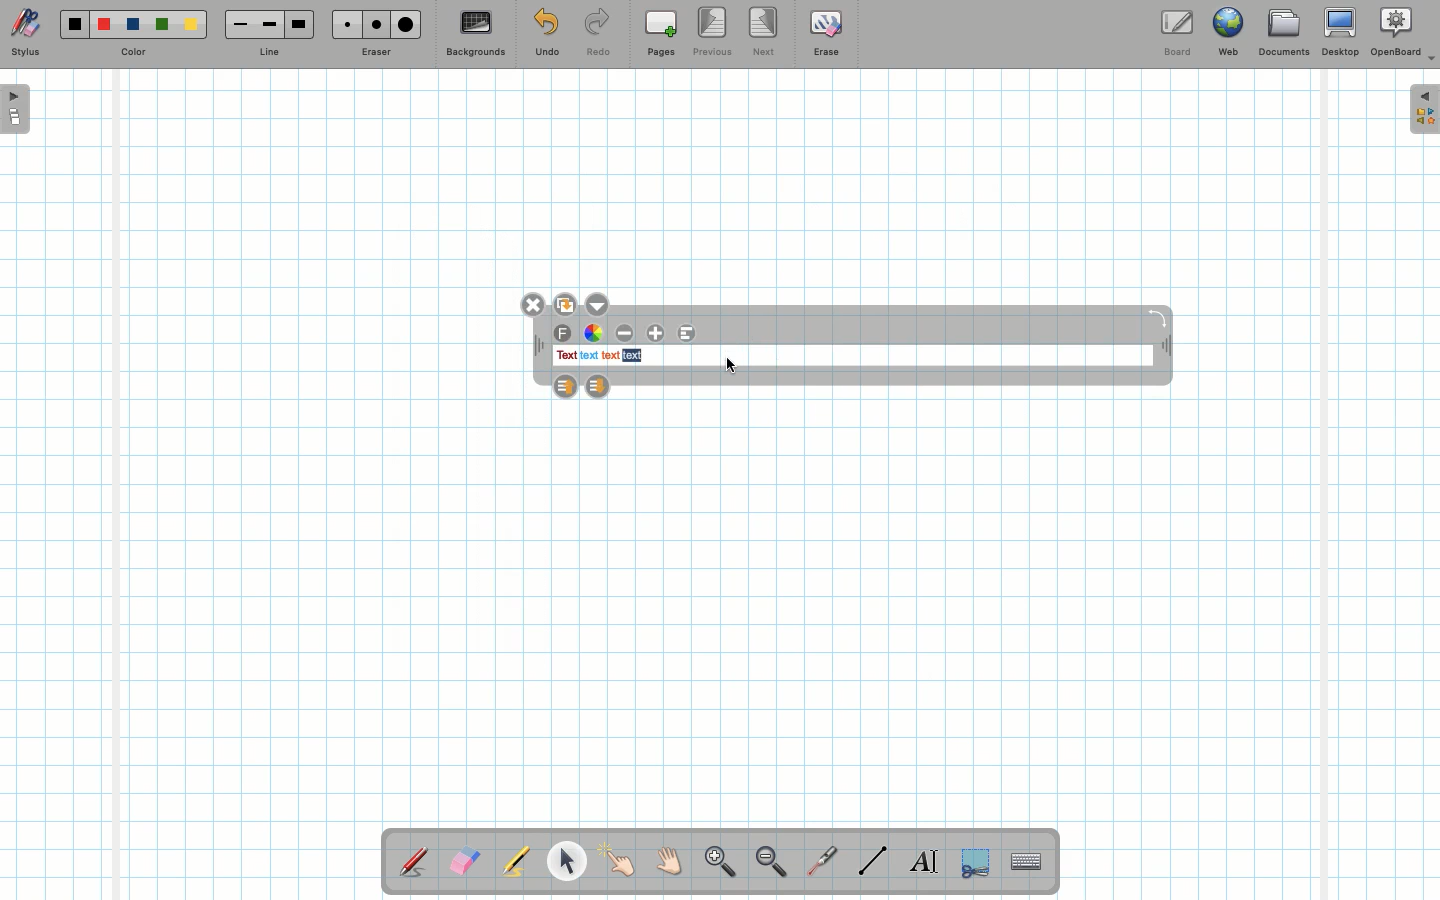 This screenshot has height=900, width=1440. Describe the element at coordinates (611, 356) in the screenshot. I see `text` at that location.